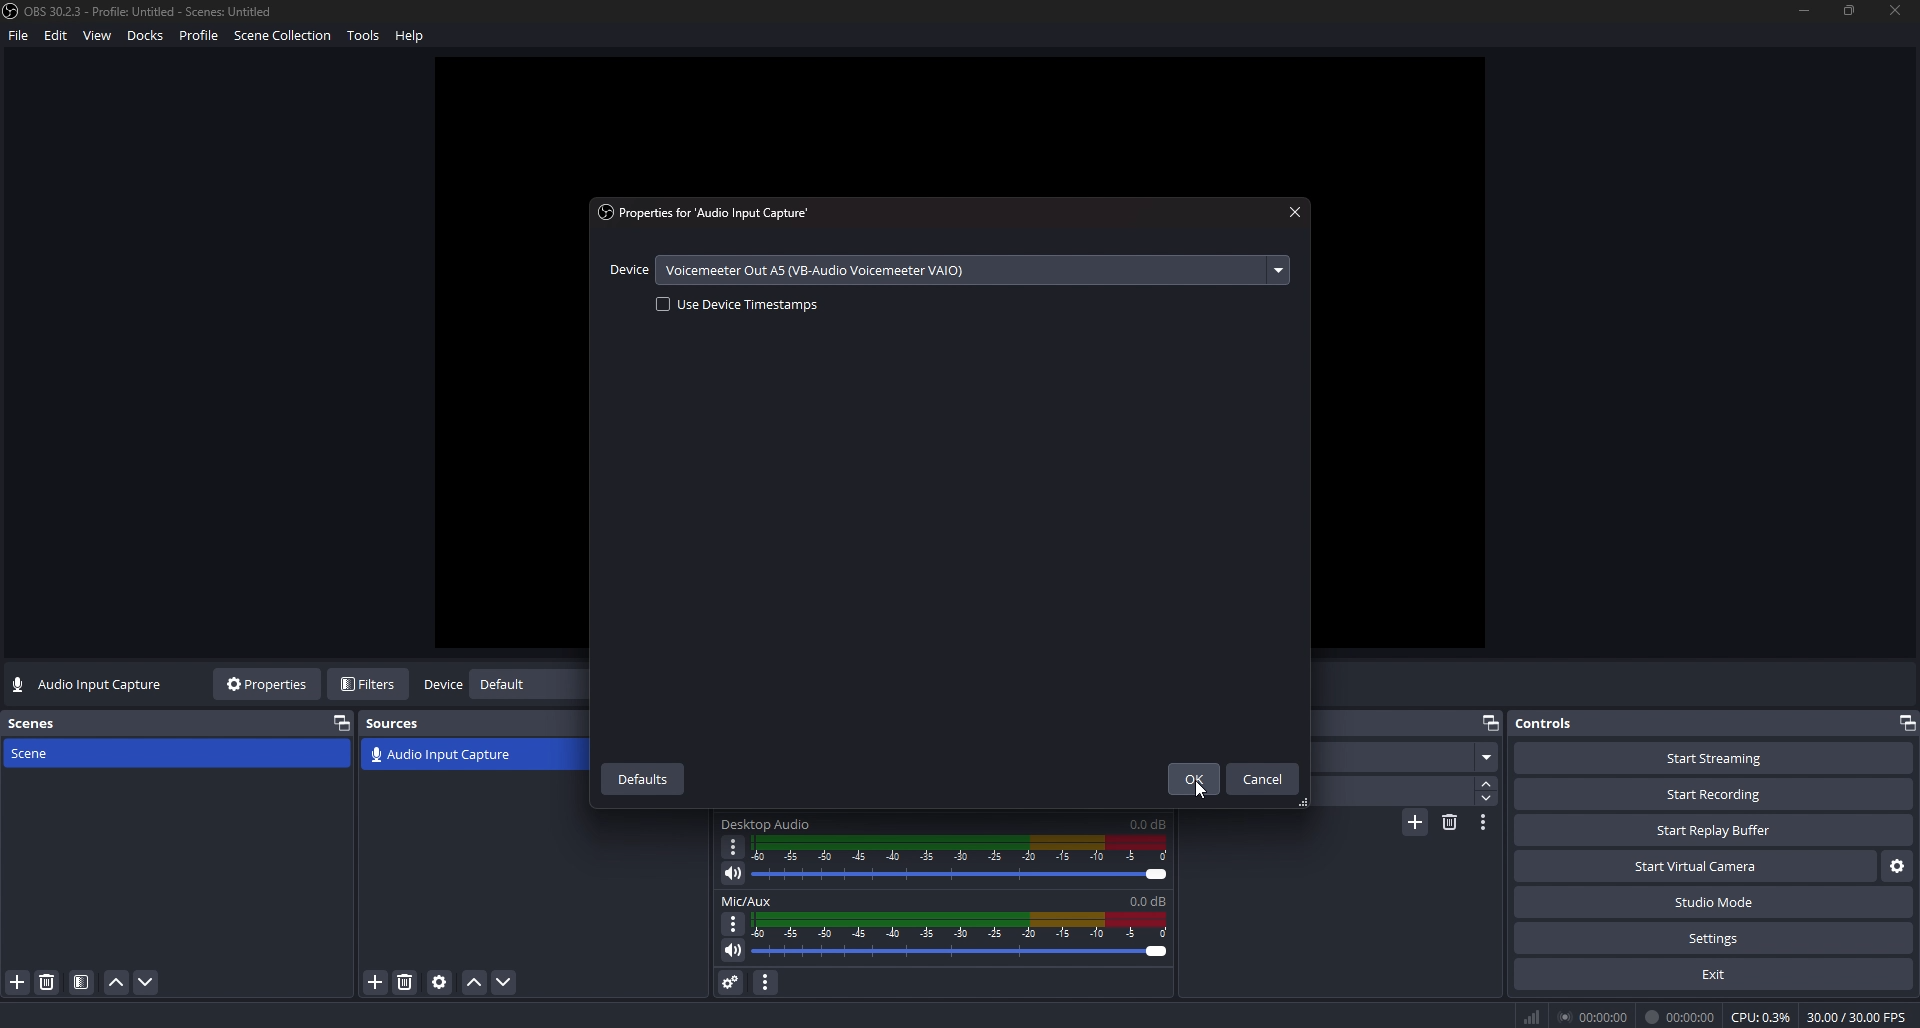 This screenshot has height=1028, width=1920. What do you see at coordinates (37, 723) in the screenshot?
I see `scenes` at bounding box center [37, 723].